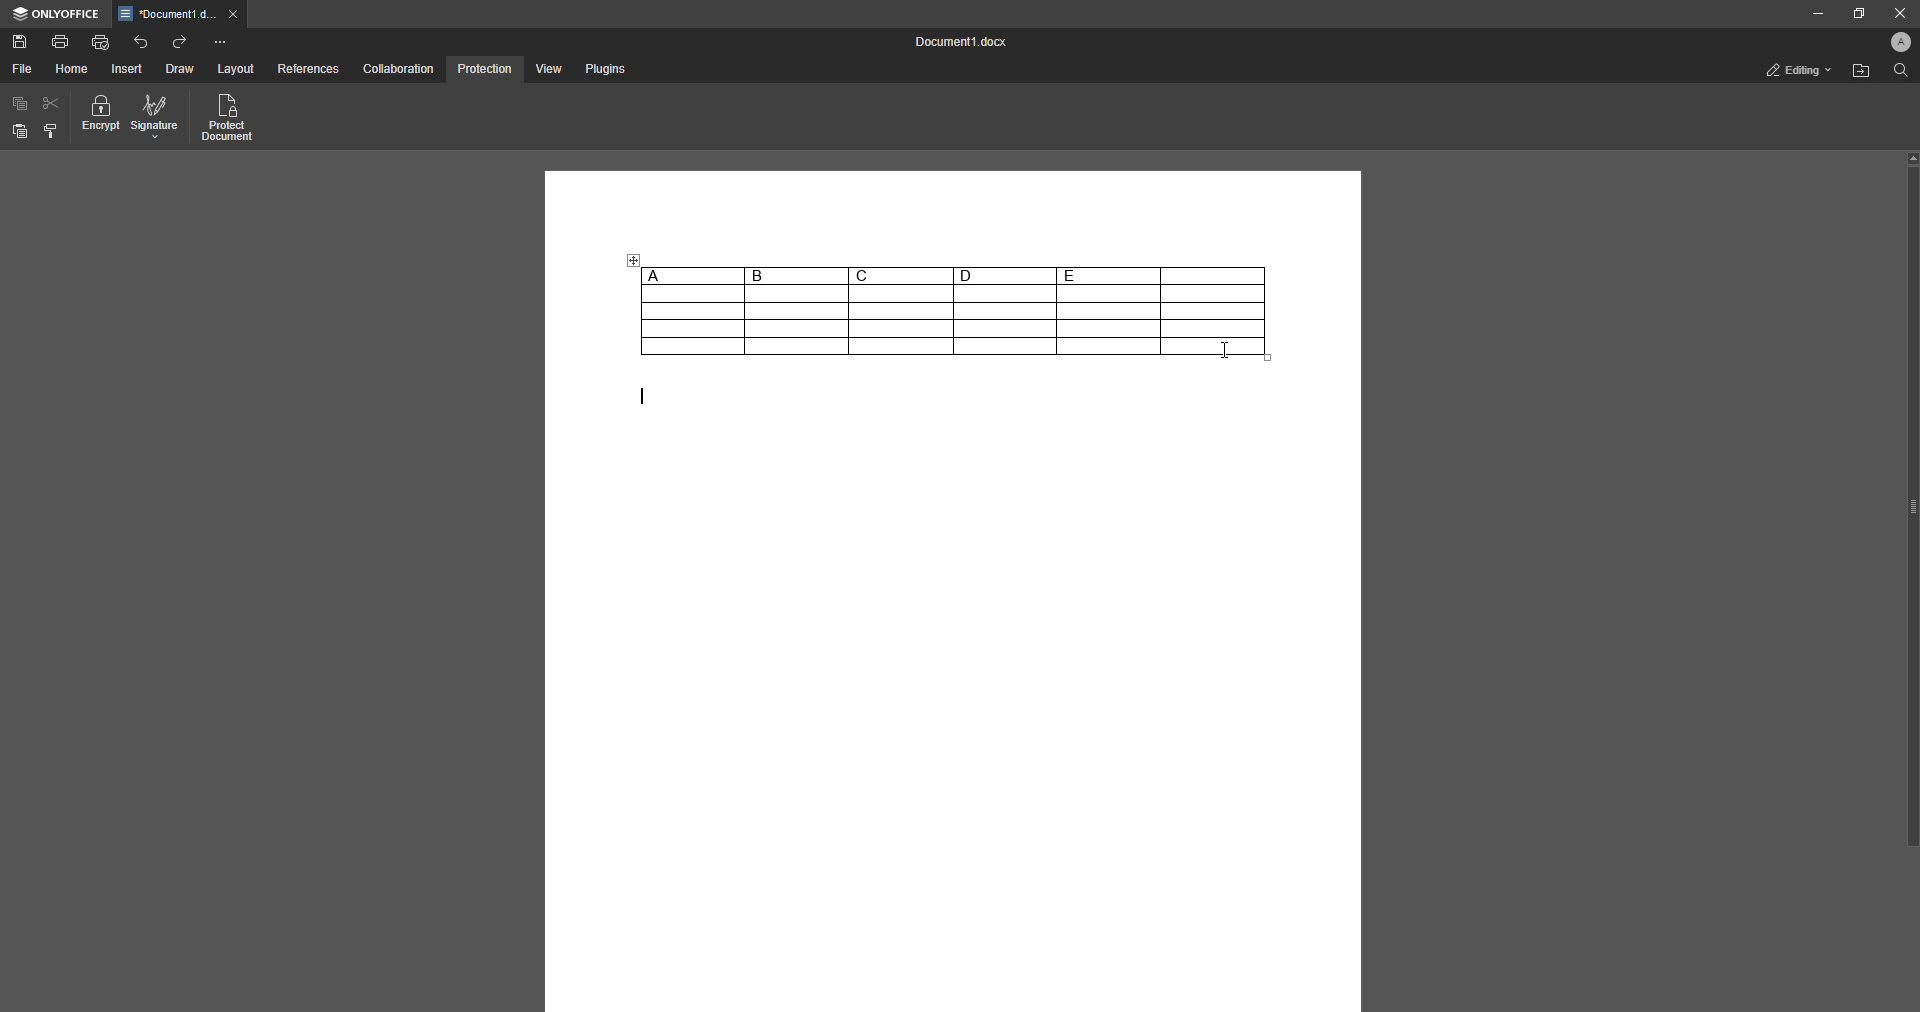 This screenshot has height=1012, width=1920. I want to click on Cut, so click(52, 102).